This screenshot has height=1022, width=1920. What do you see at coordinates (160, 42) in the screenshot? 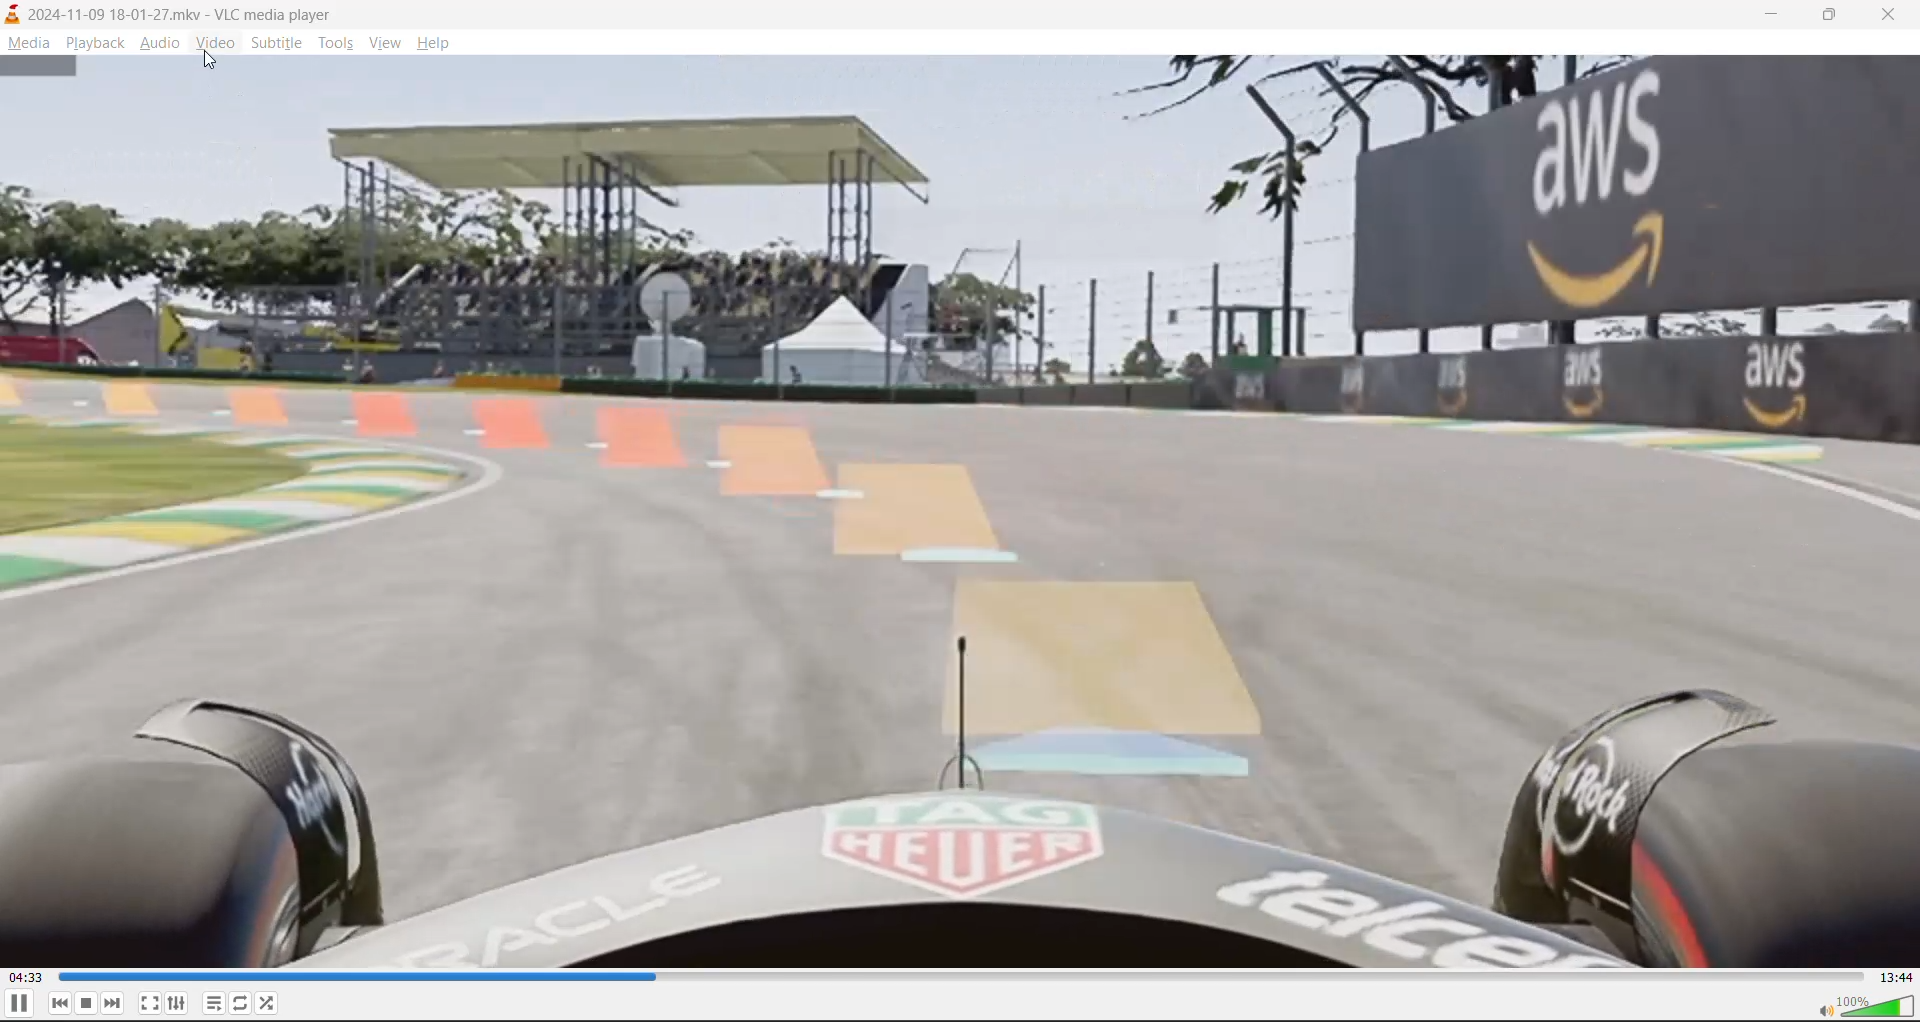
I see `audio` at bounding box center [160, 42].